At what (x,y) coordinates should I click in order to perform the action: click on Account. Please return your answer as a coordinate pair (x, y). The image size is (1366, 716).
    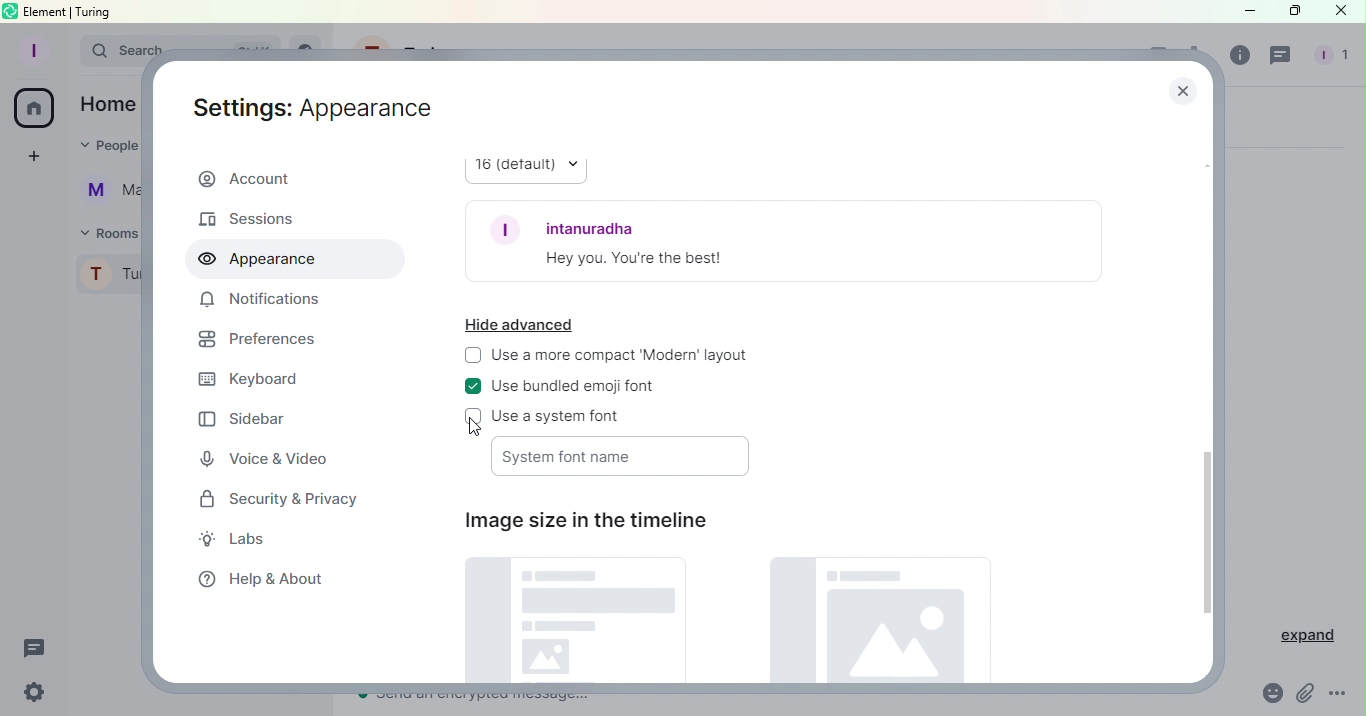
    Looking at the image, I should click on (279, 179).